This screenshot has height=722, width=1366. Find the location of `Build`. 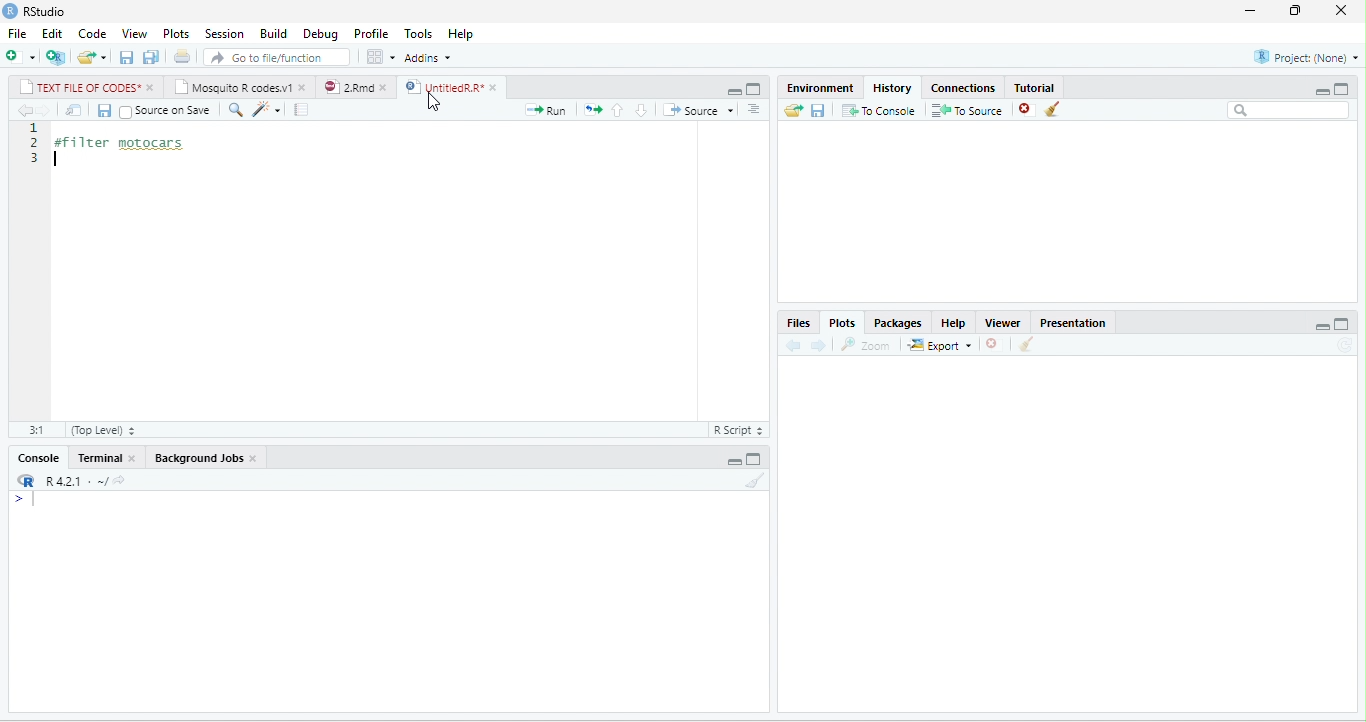

Build is located at coordinates (273, 33).